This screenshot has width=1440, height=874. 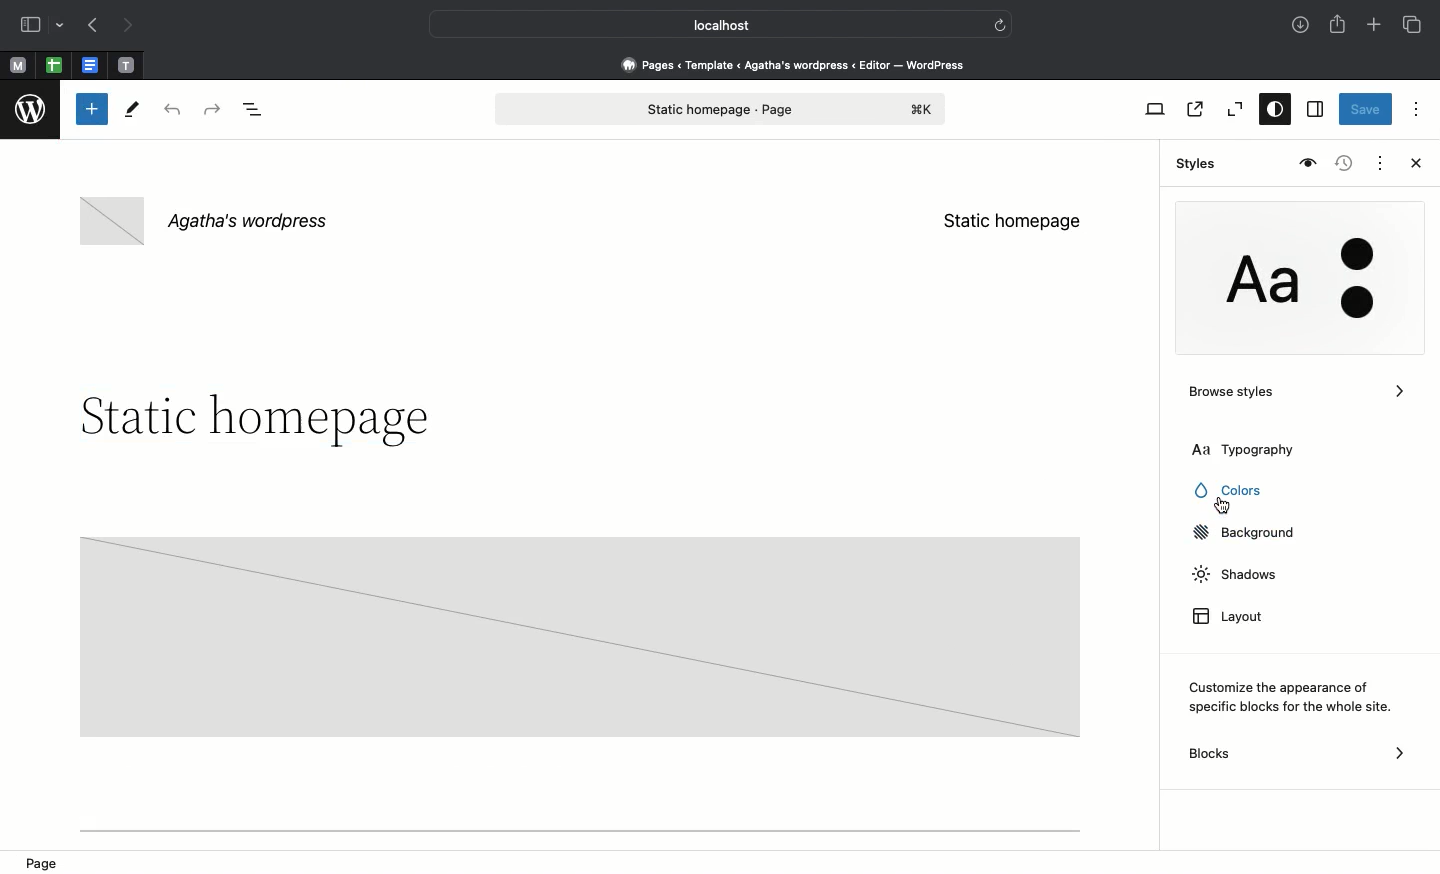 I want to click on Undo, so click(x=172, y=111).